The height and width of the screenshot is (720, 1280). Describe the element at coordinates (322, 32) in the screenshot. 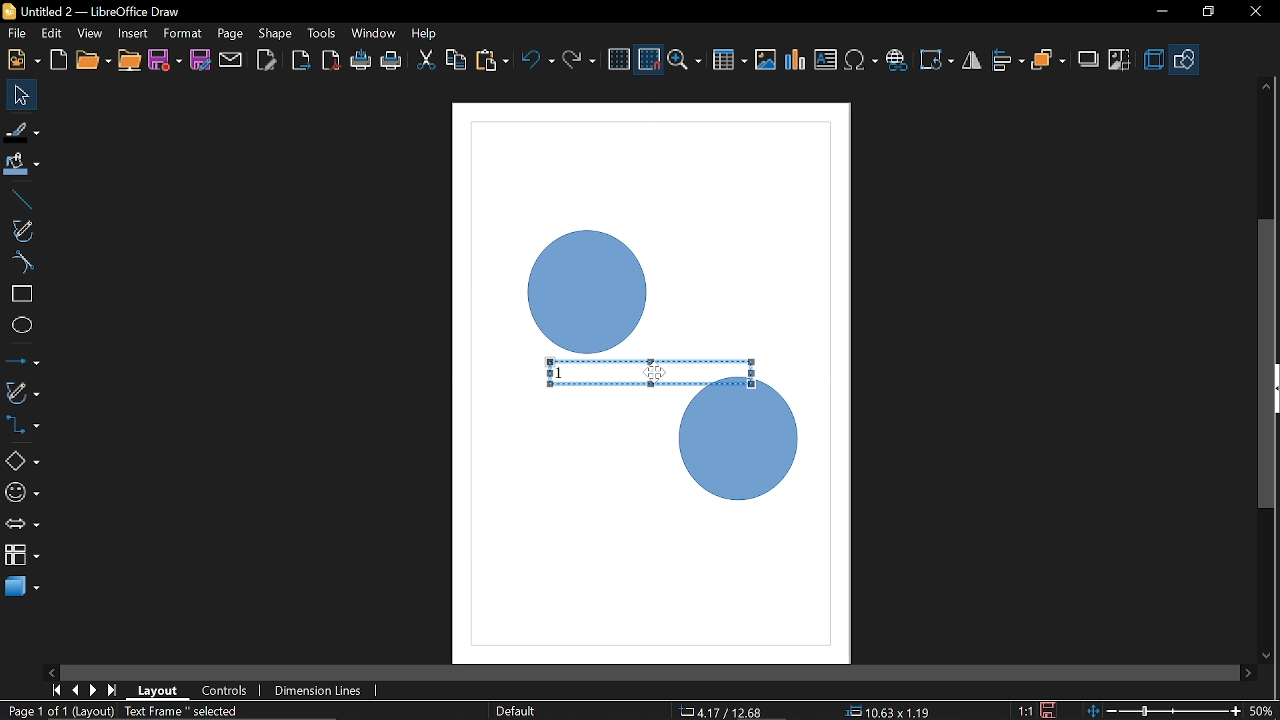

I see `Tools` at that location.